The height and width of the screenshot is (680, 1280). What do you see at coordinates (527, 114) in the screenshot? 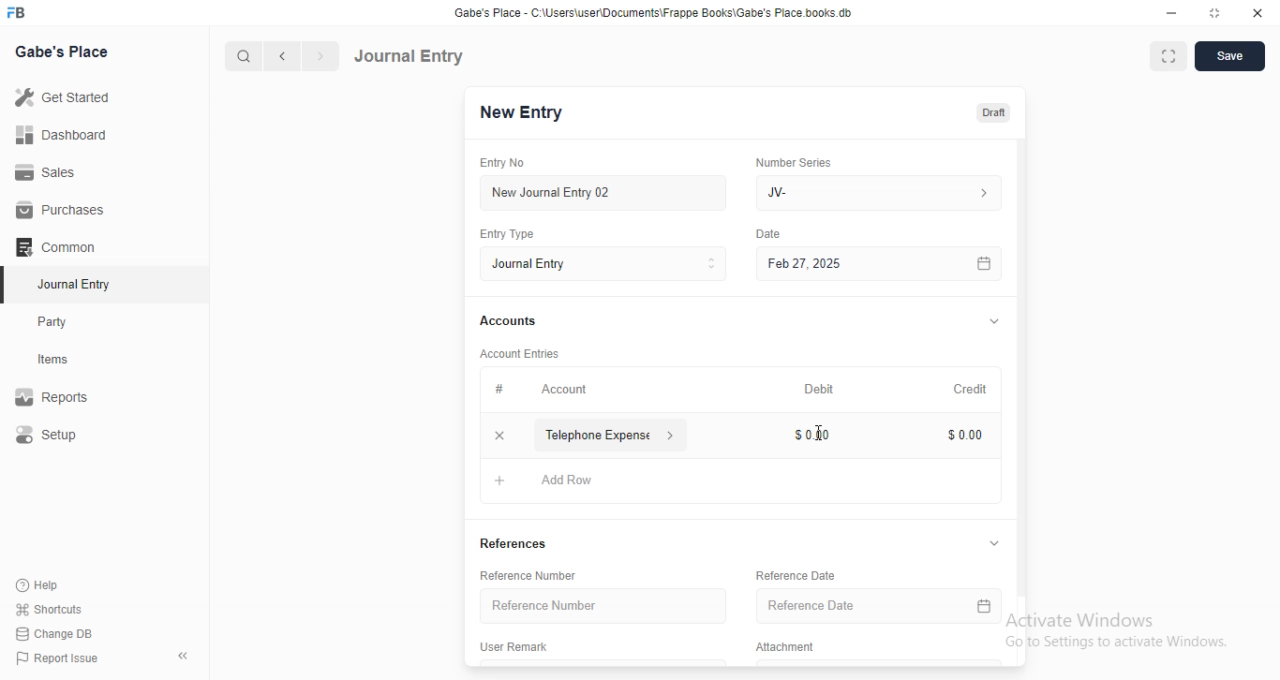
I see `New entry` at bounding box center [527, 114].